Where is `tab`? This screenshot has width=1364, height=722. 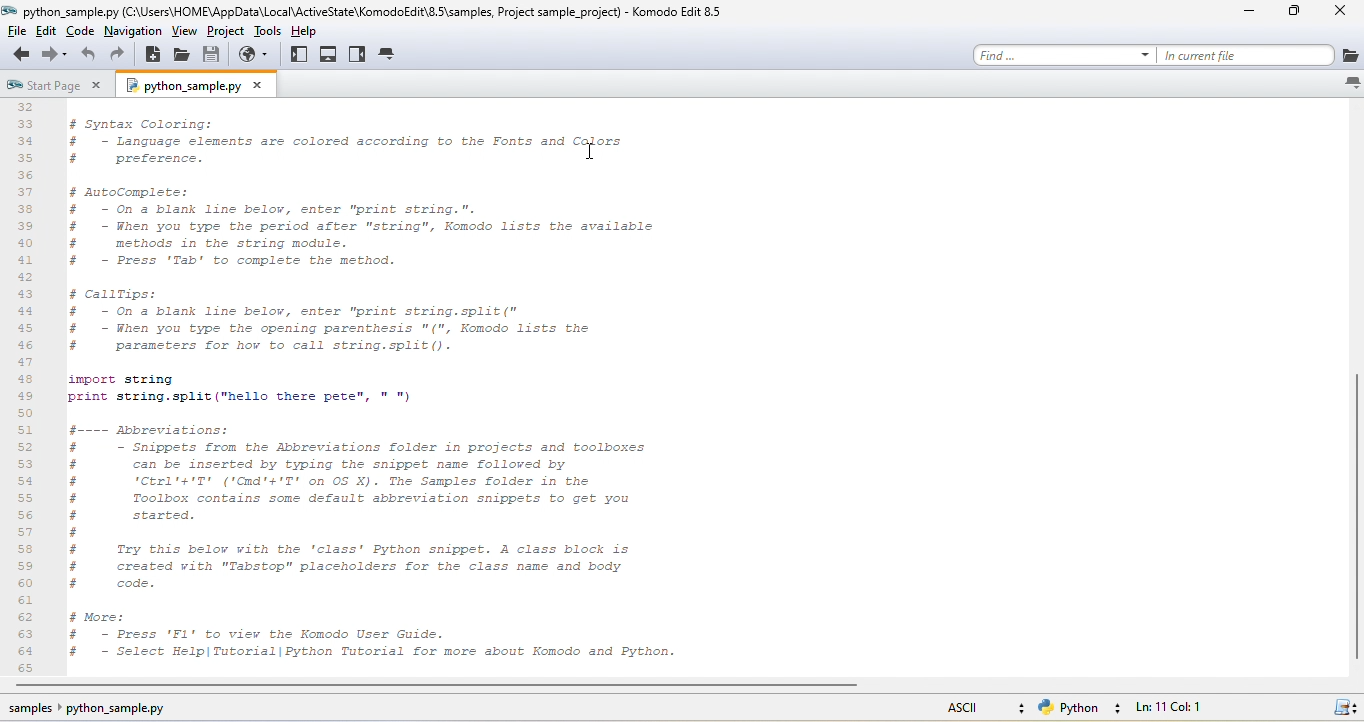
tab is located at coordinates (390, 56).